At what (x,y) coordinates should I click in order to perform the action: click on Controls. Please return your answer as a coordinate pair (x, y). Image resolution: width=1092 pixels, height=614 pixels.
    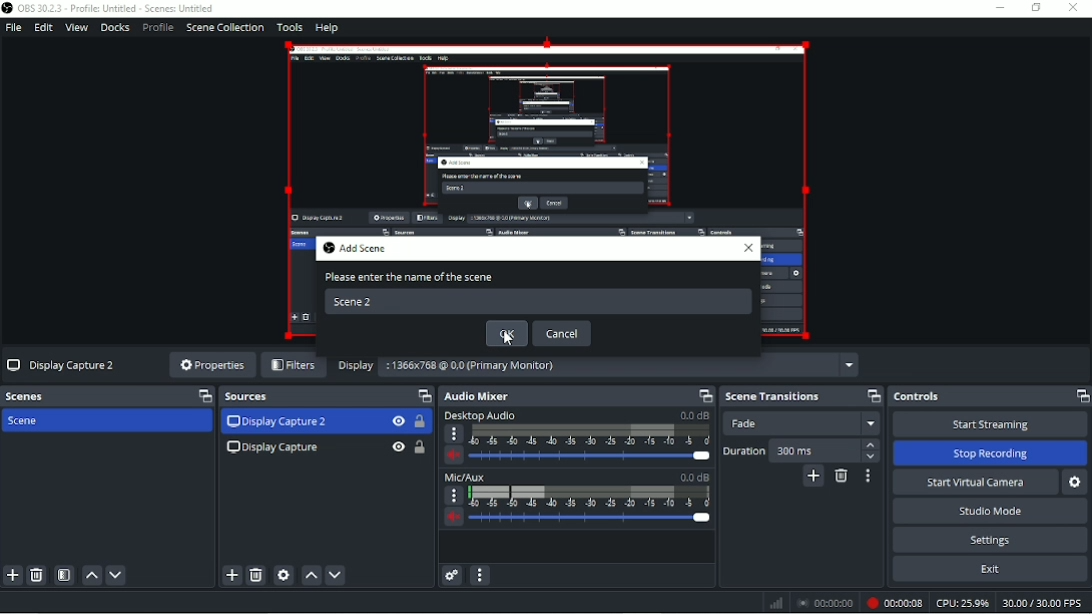
    Looking at the image, I should click on (920, 397).